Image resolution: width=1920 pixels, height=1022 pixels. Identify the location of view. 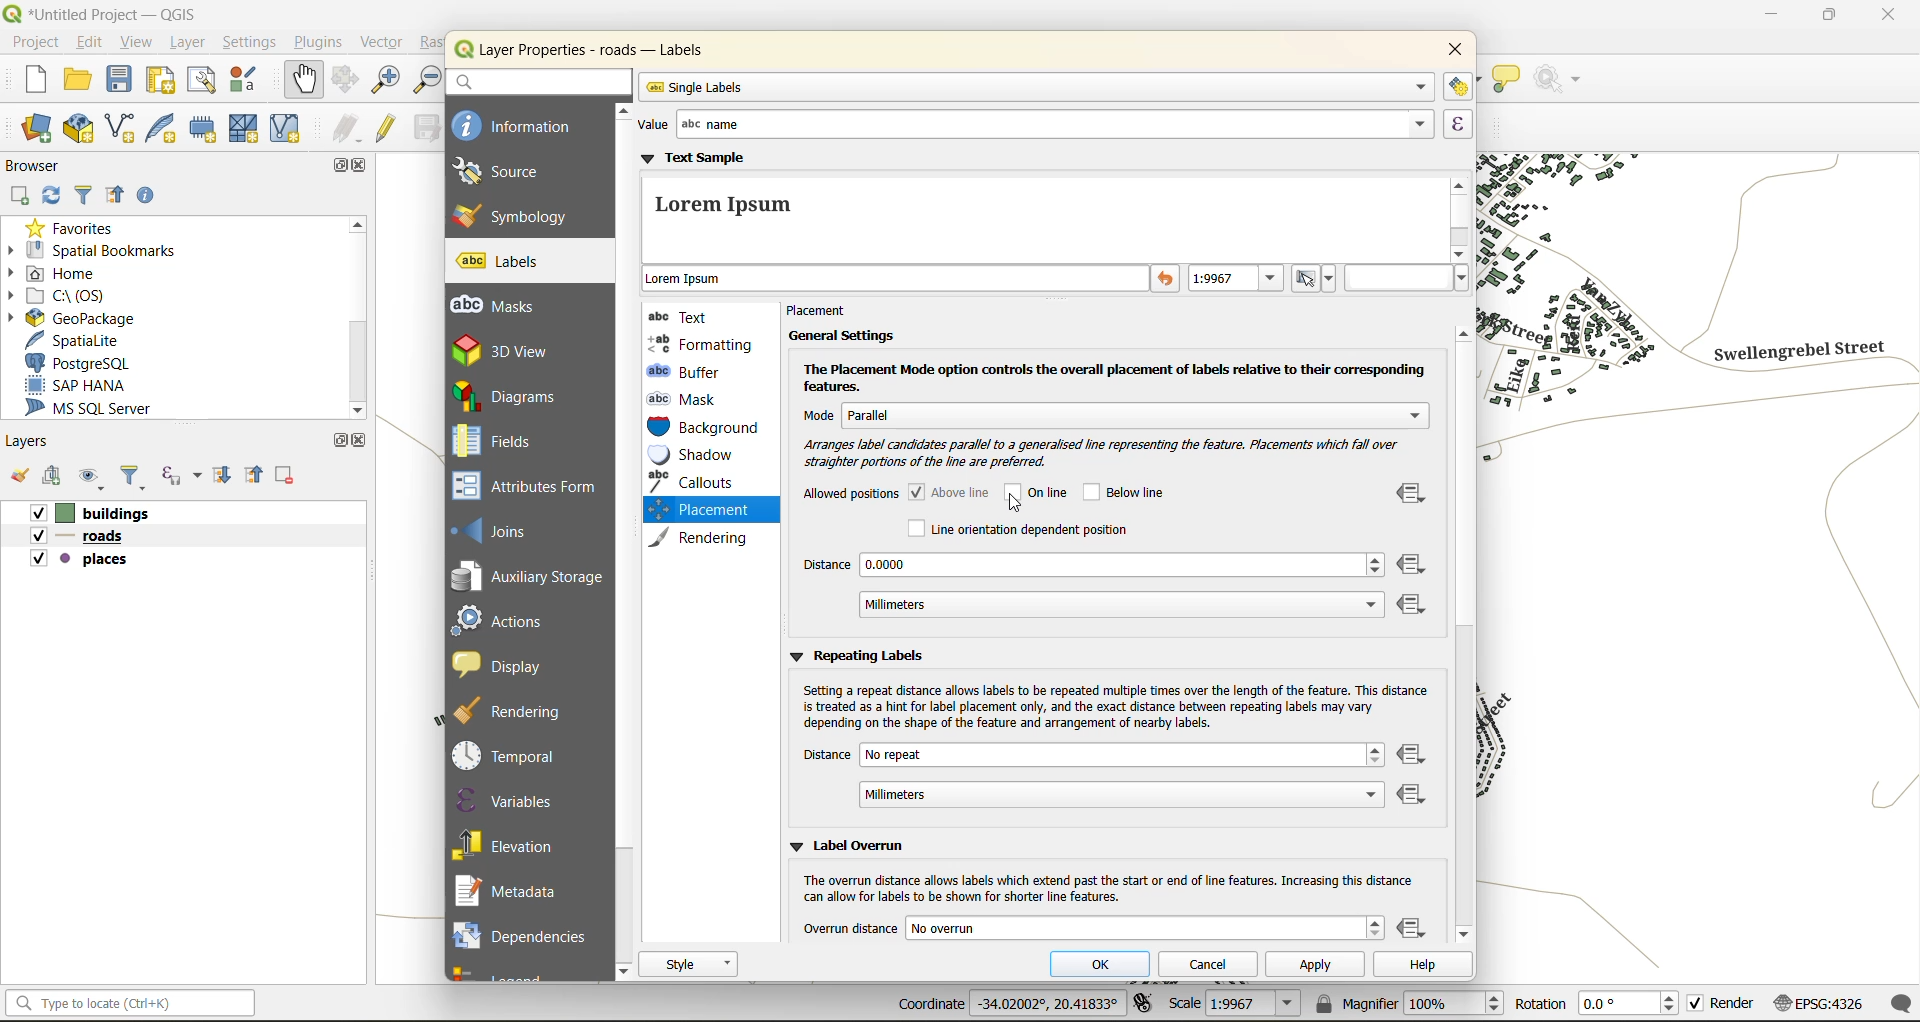
(137, 43).